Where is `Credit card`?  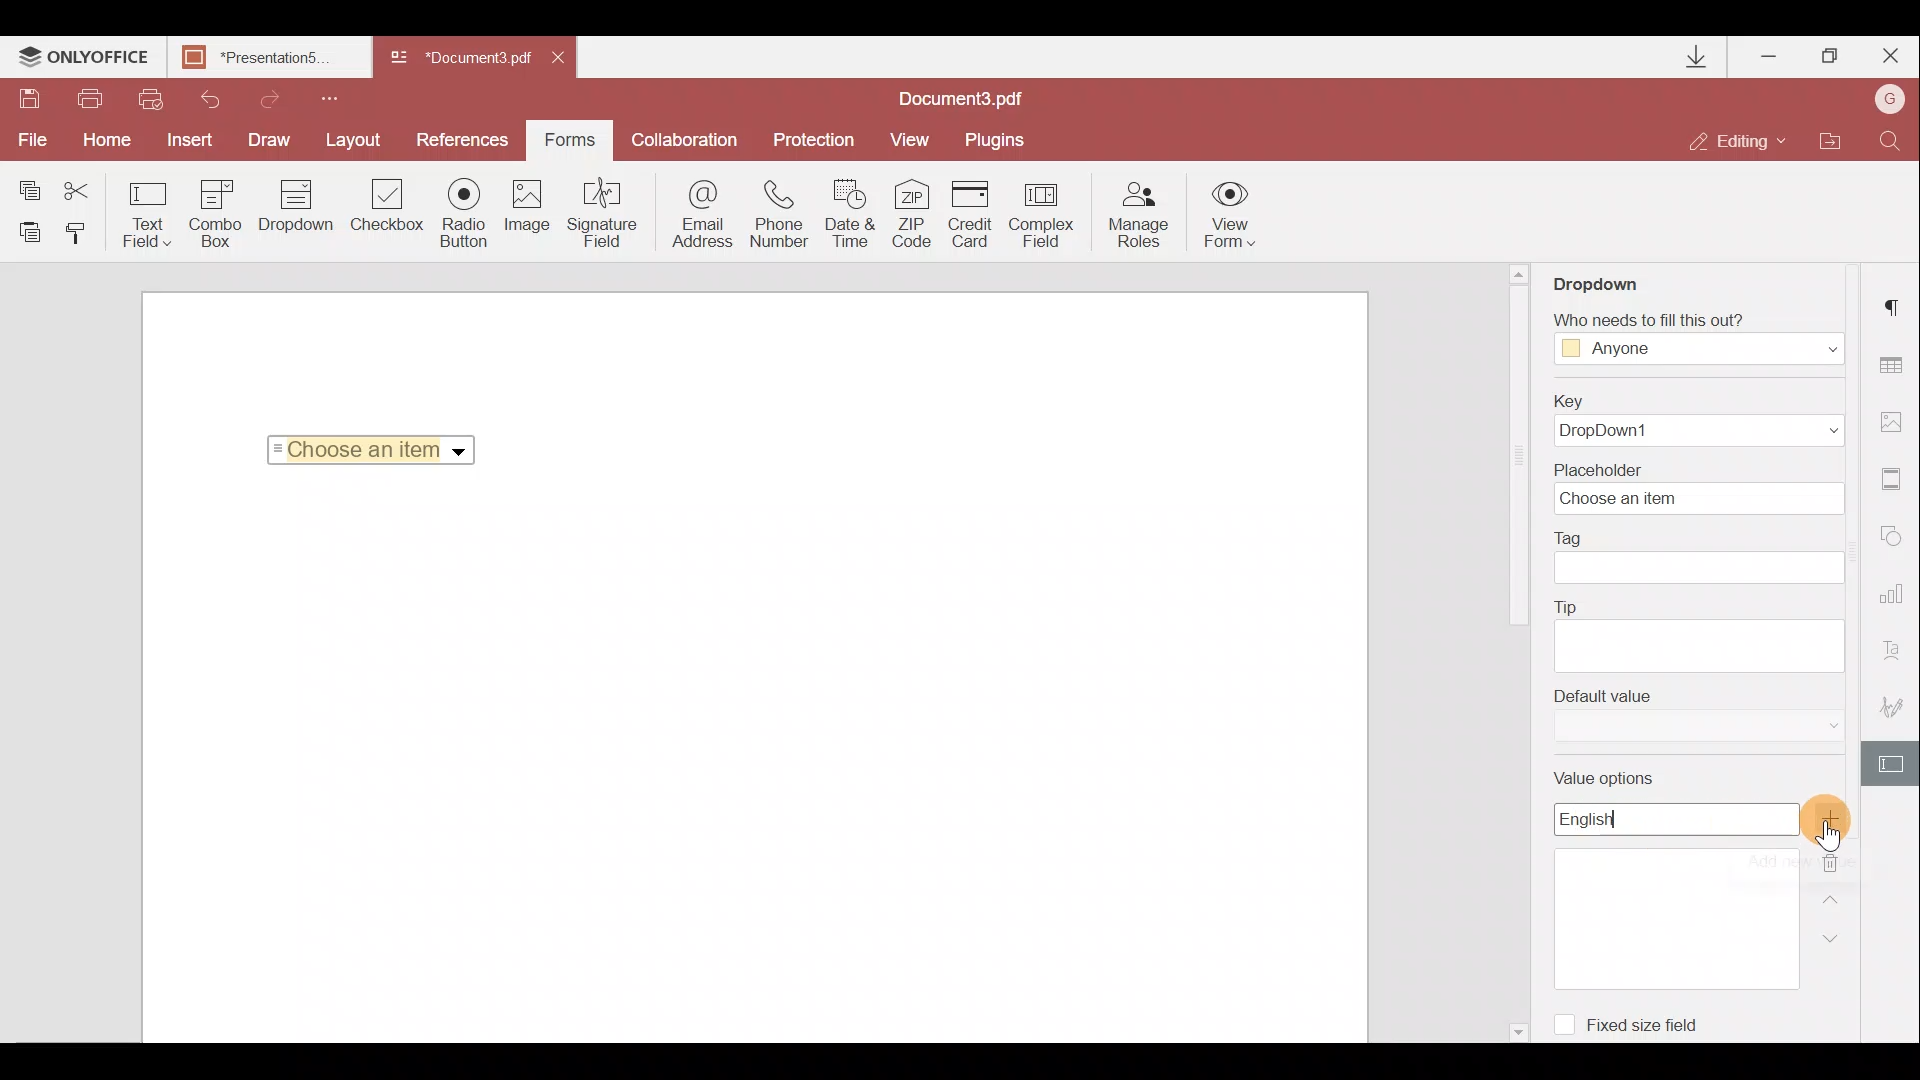
Credit card is located at coordinates (976, 211).